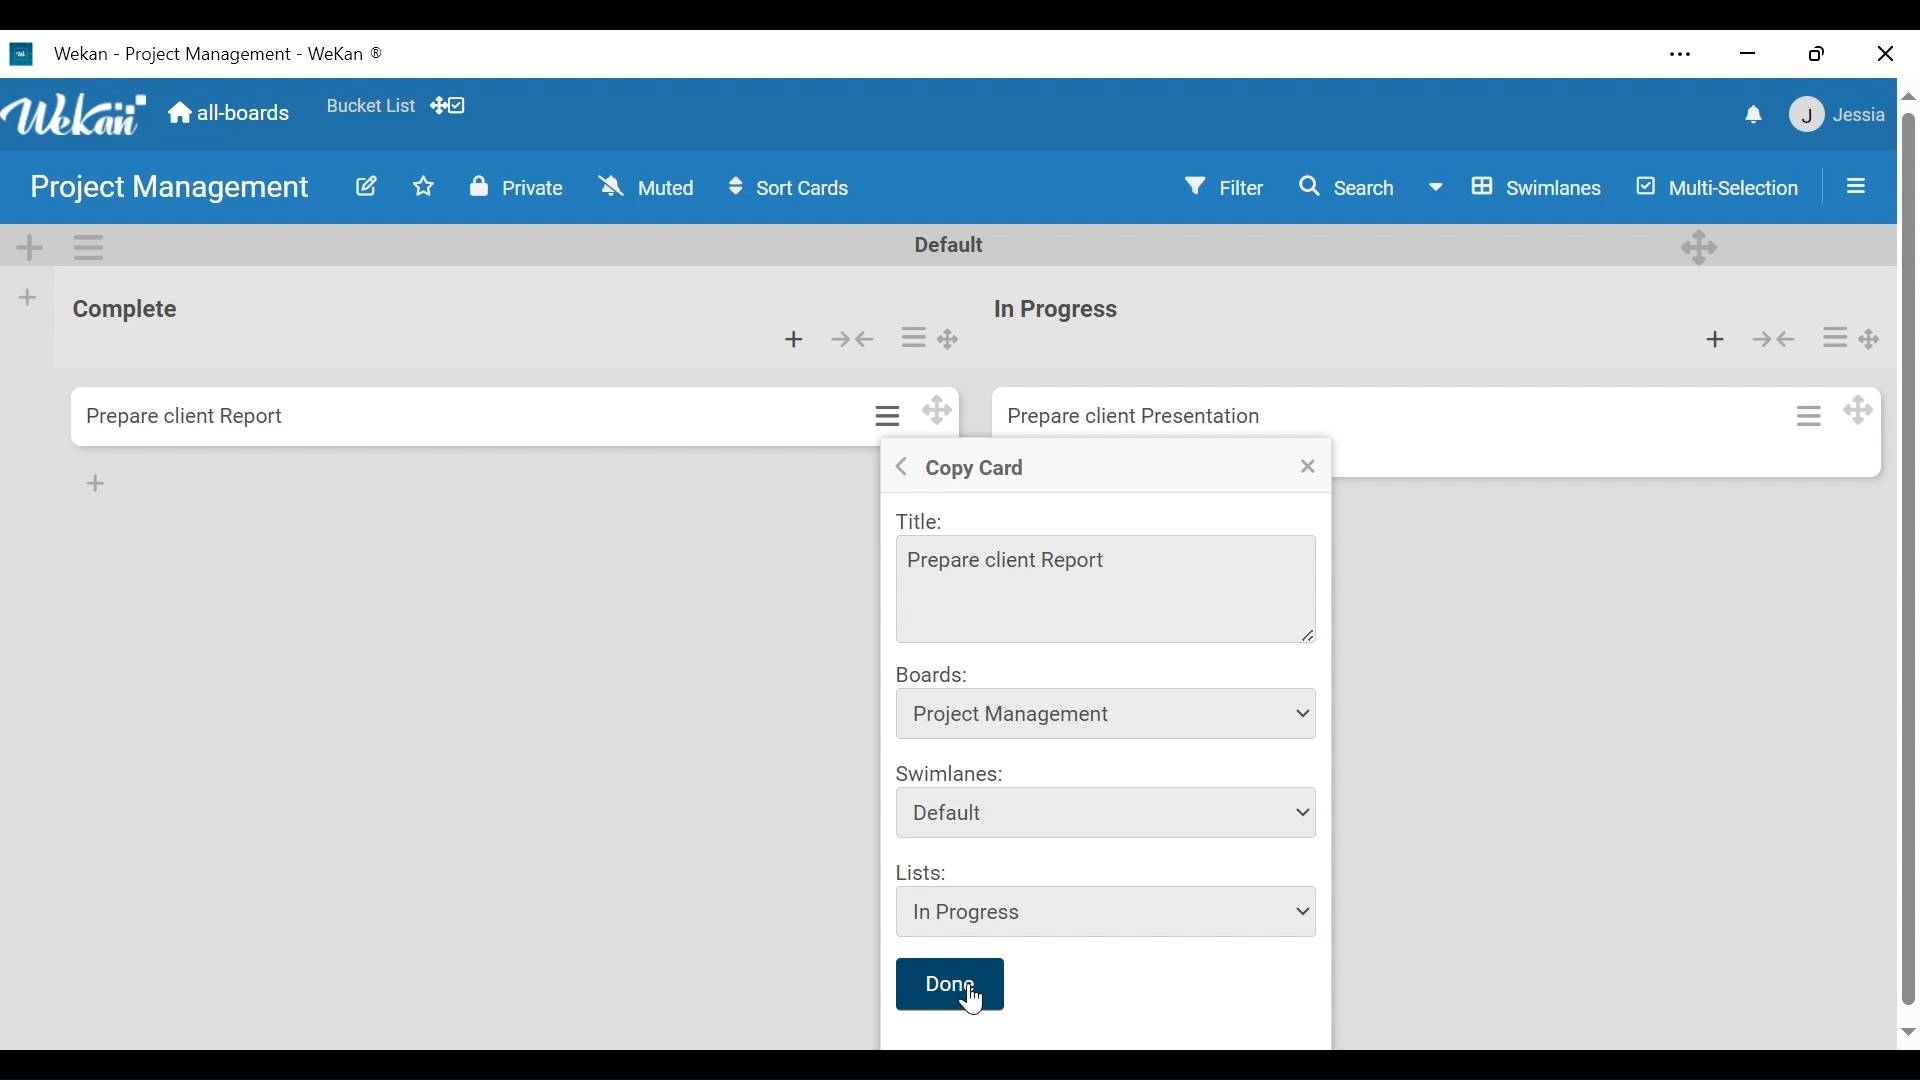 This screenshot has width=1920, height=1080. I want to click on Deesktop drag handle, so click(1700, 246).